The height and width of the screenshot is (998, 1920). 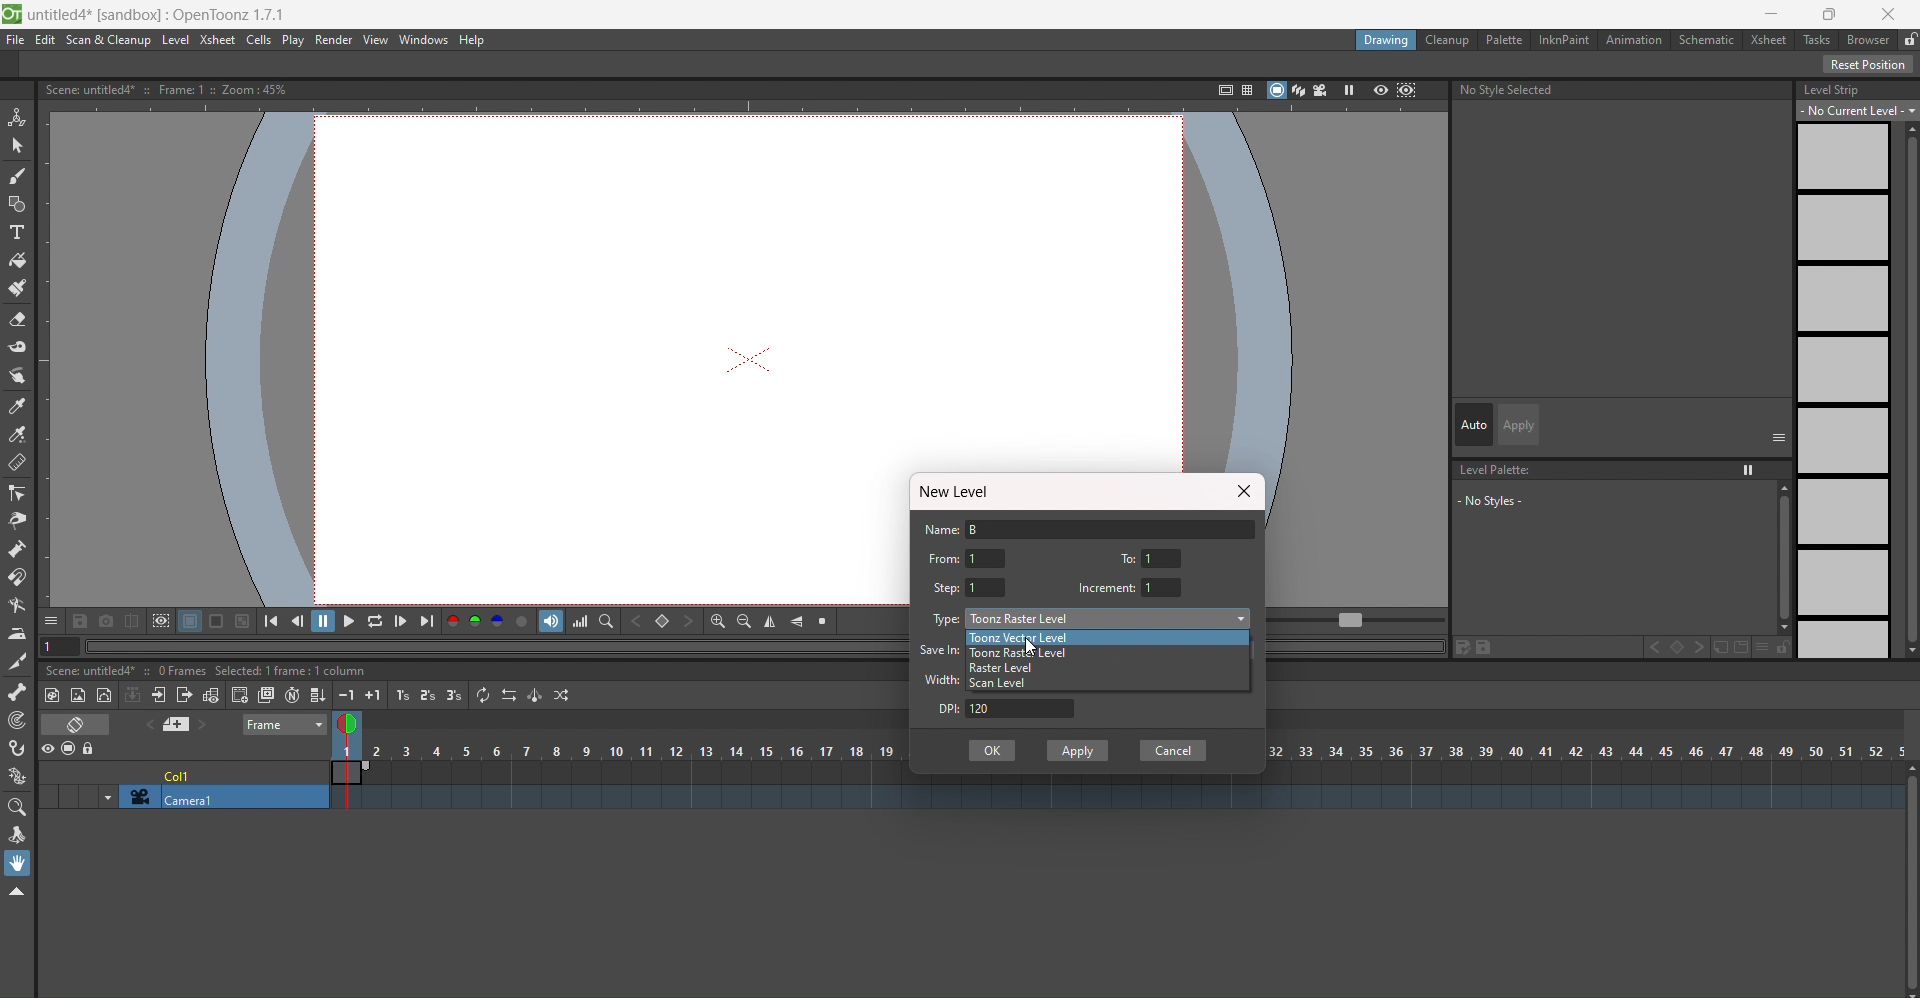 What do you see at coordinates (1242, 491) in the screenshot?
I see `close` at bounding box center [1242, 491].